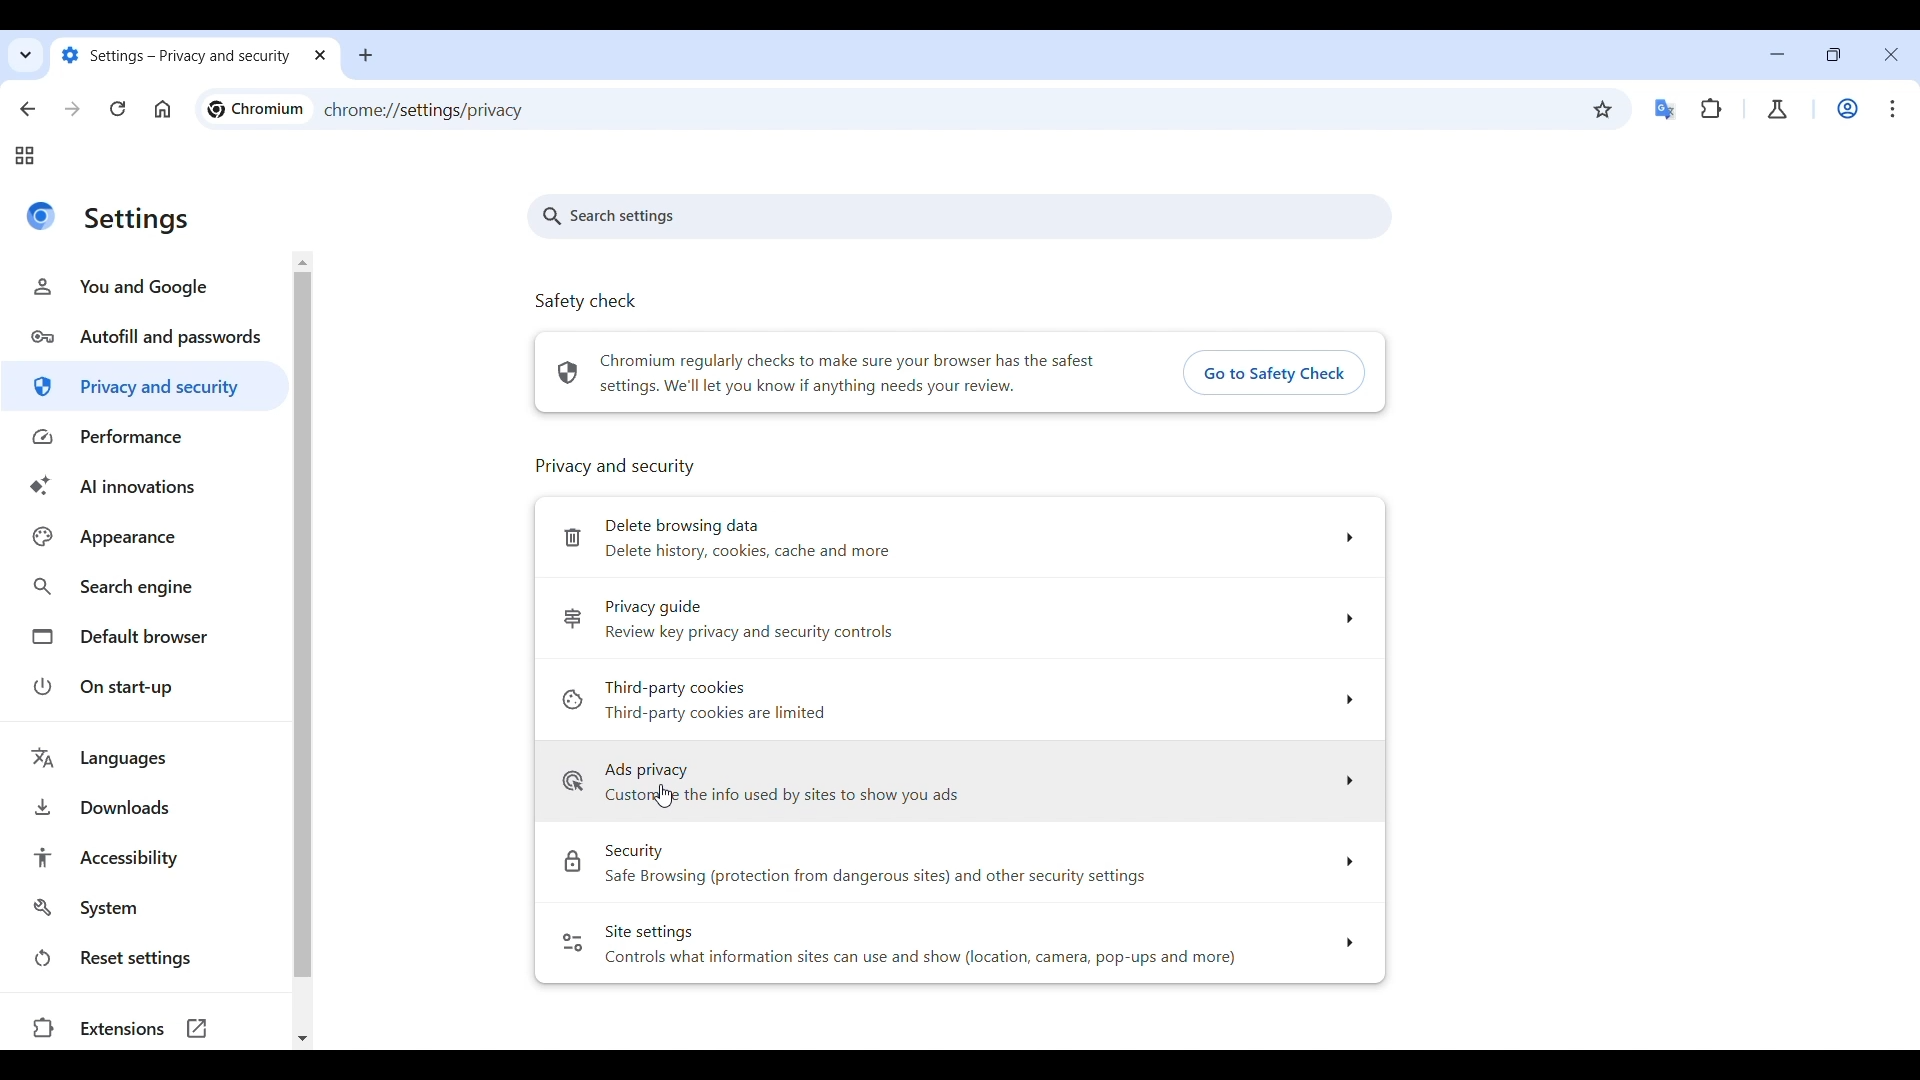 The image size is (1920, 1080). Describe the element at coordinates (1894, 109) in the screenshot. I see `Customize and control Chromium highlighted` at that location.